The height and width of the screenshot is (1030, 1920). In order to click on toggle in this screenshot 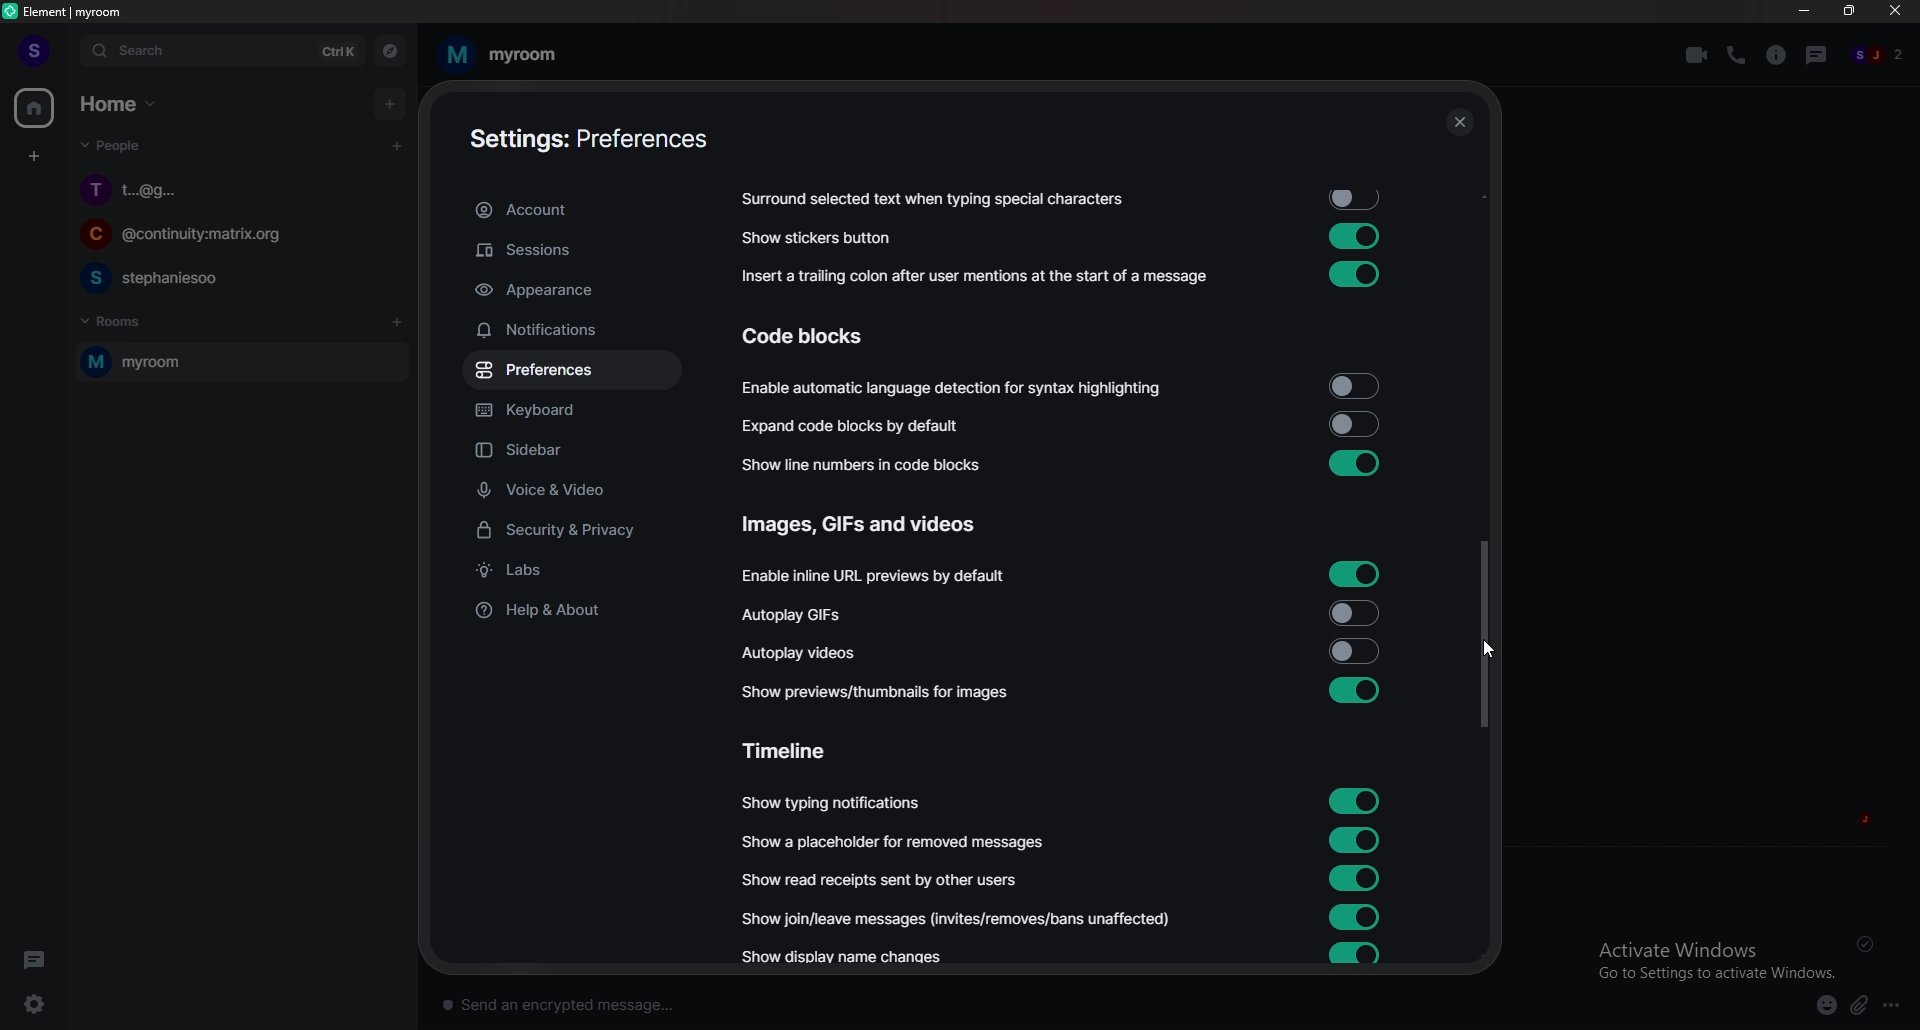, I will do `click(1354, 462)`.